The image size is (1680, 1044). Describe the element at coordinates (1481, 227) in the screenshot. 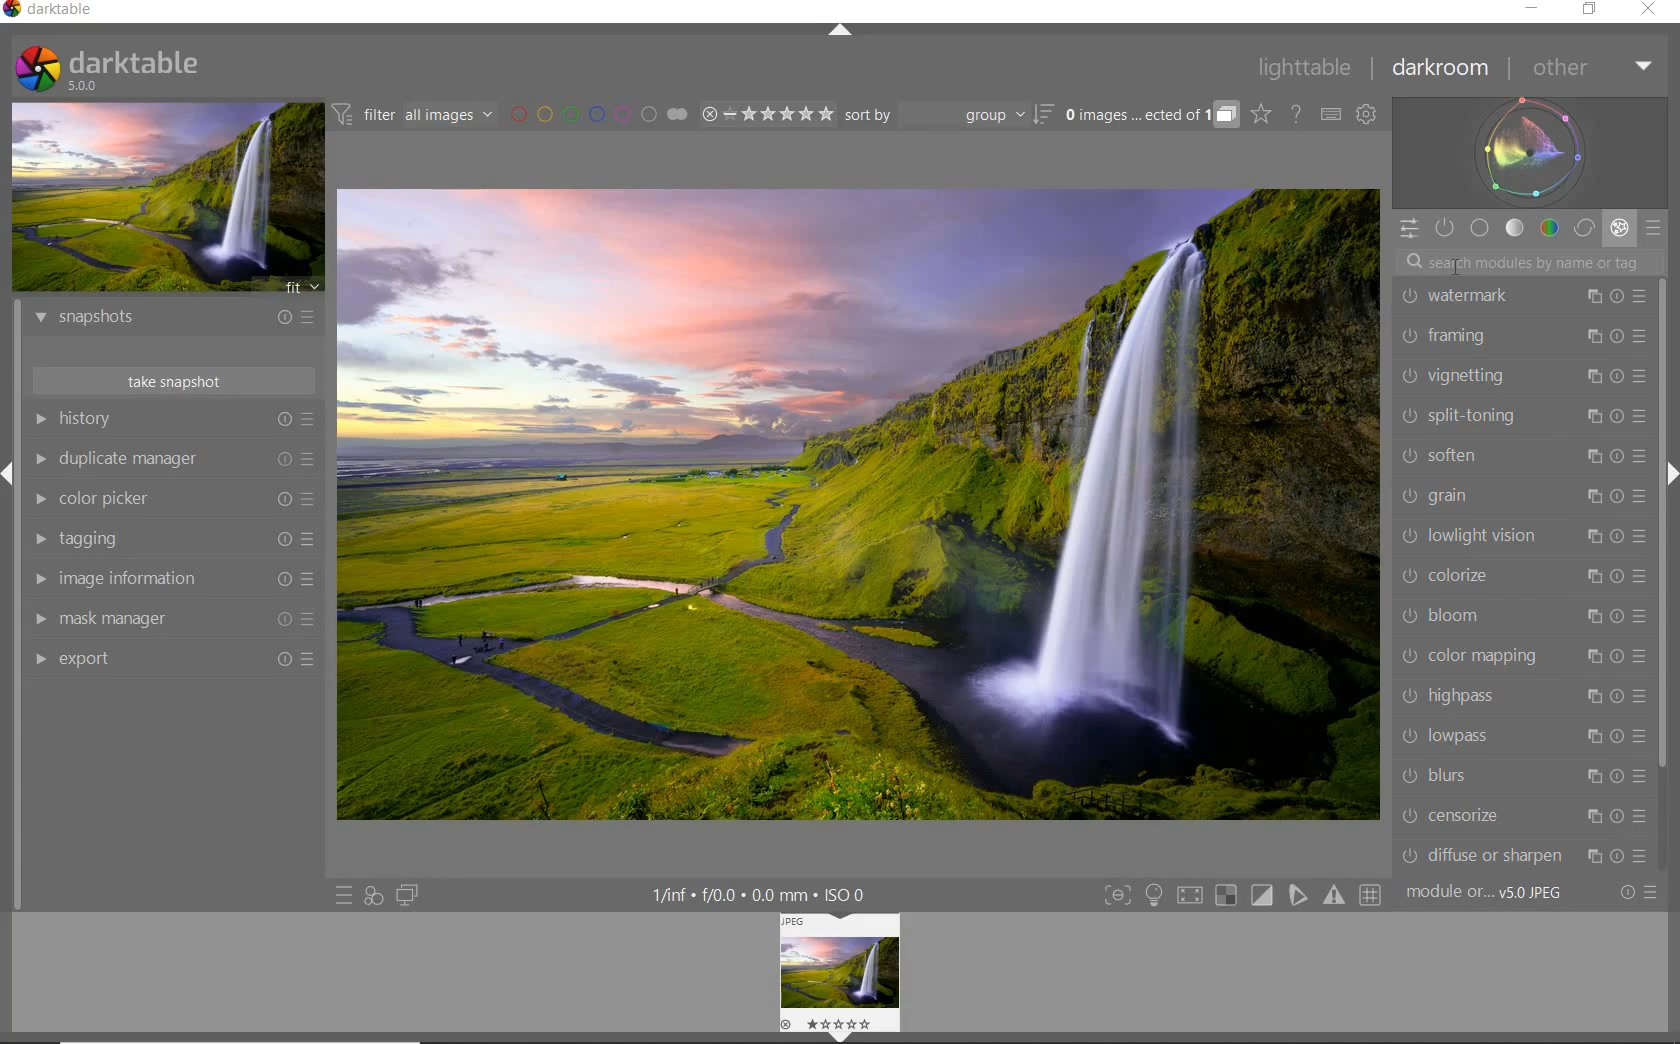

I see `base` at that location.